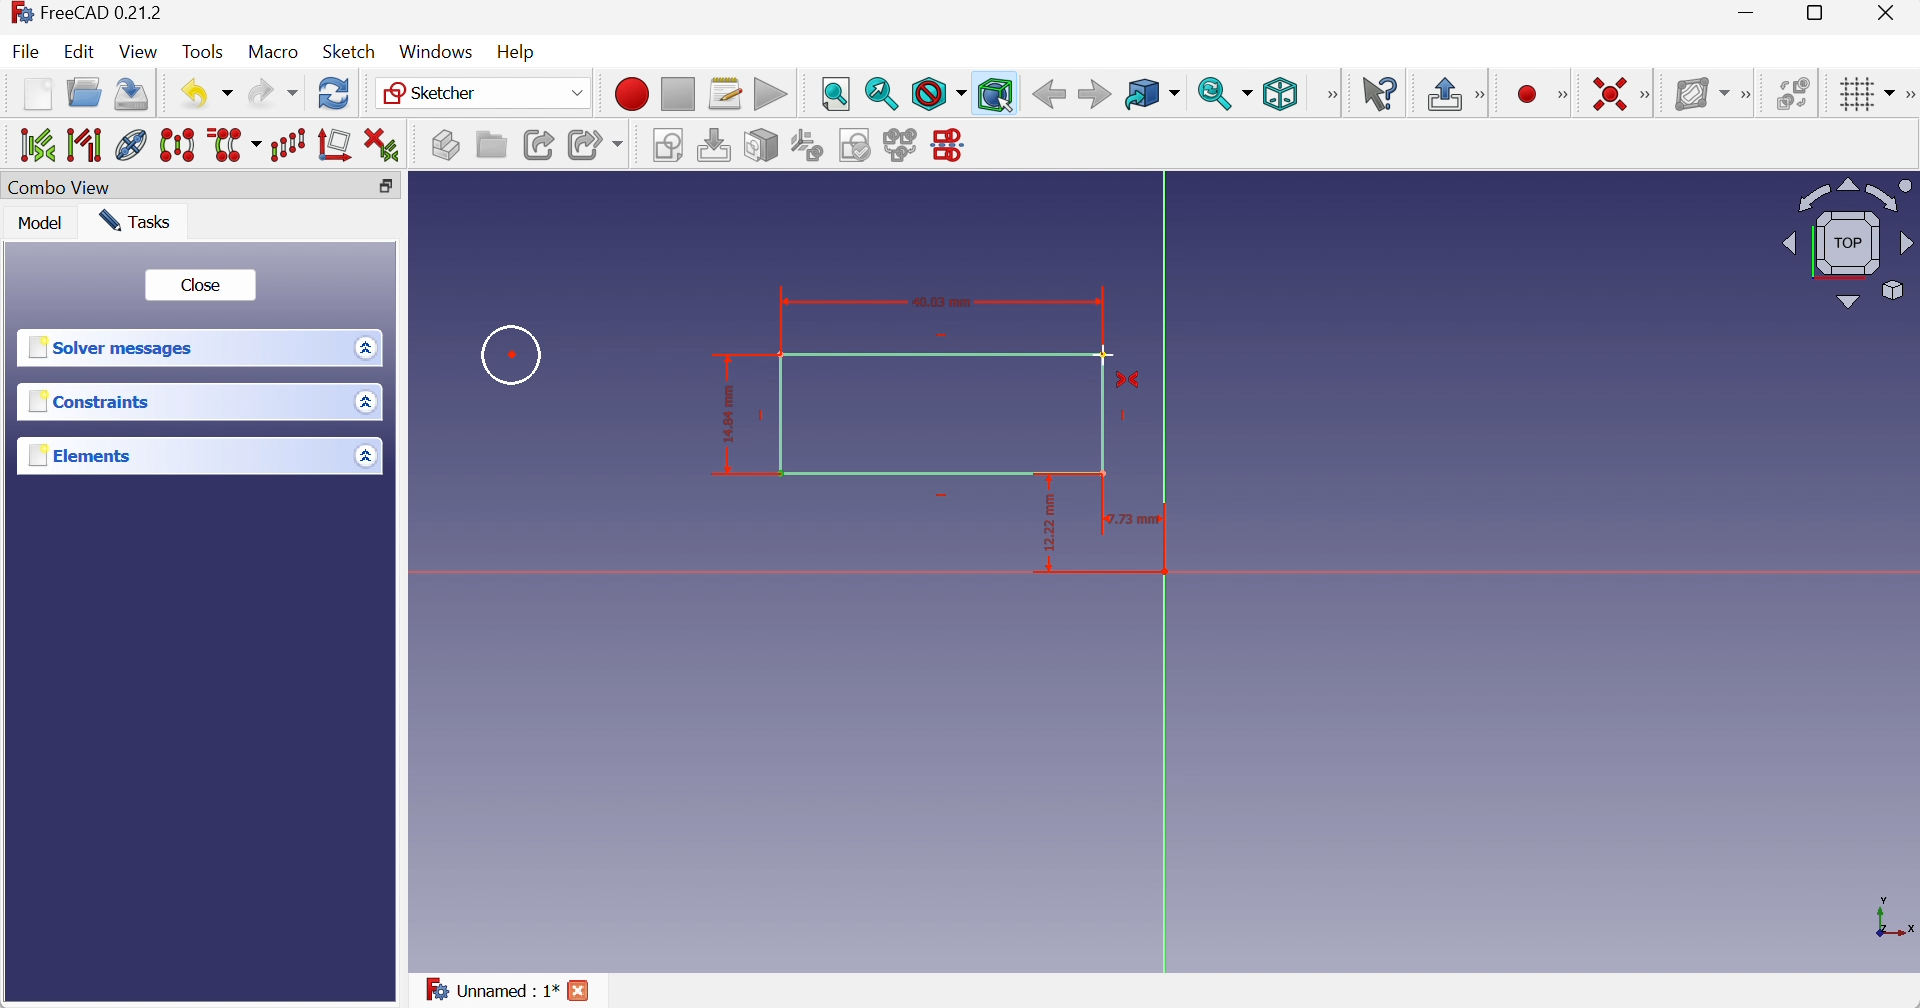  What do you see at coordinates (181, 143) in the screenshot?
I see `Symmetry` at bounding box center [181, 143].